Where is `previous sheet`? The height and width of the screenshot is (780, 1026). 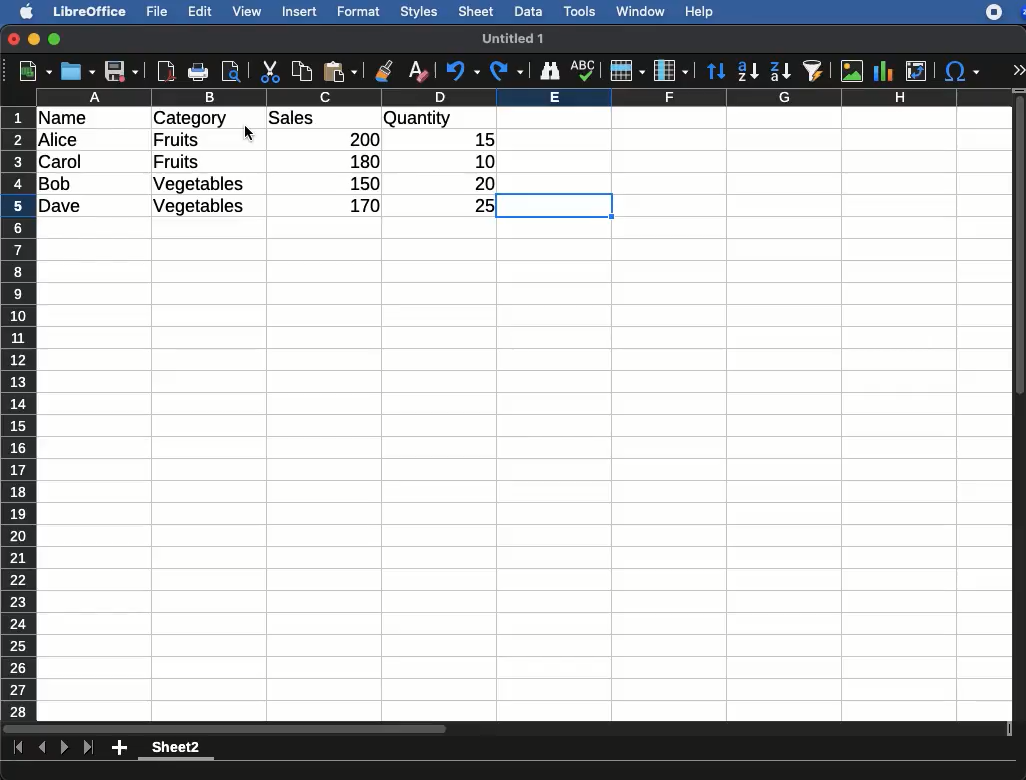 previous sheet is located at coordinates (44, 748).